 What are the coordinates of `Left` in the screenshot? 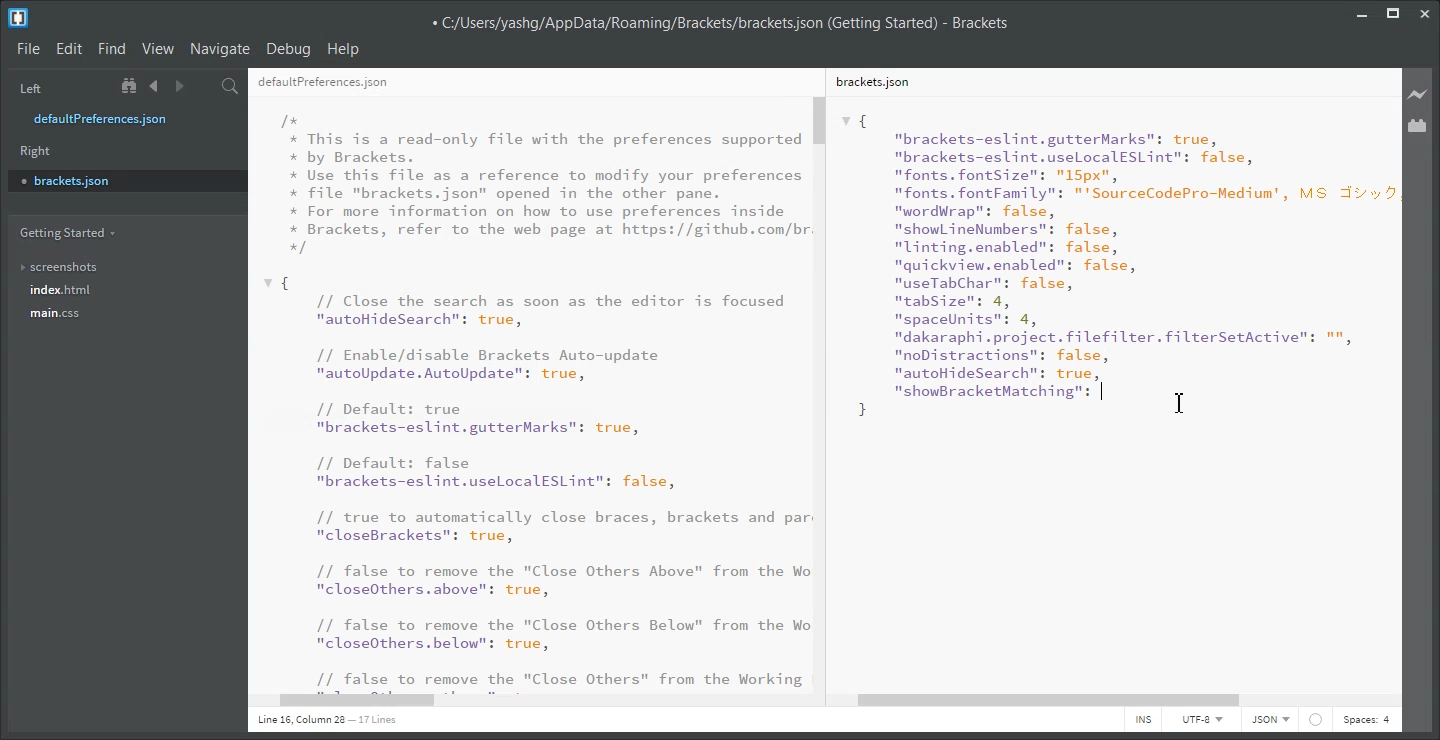 It's located at (28, 87).